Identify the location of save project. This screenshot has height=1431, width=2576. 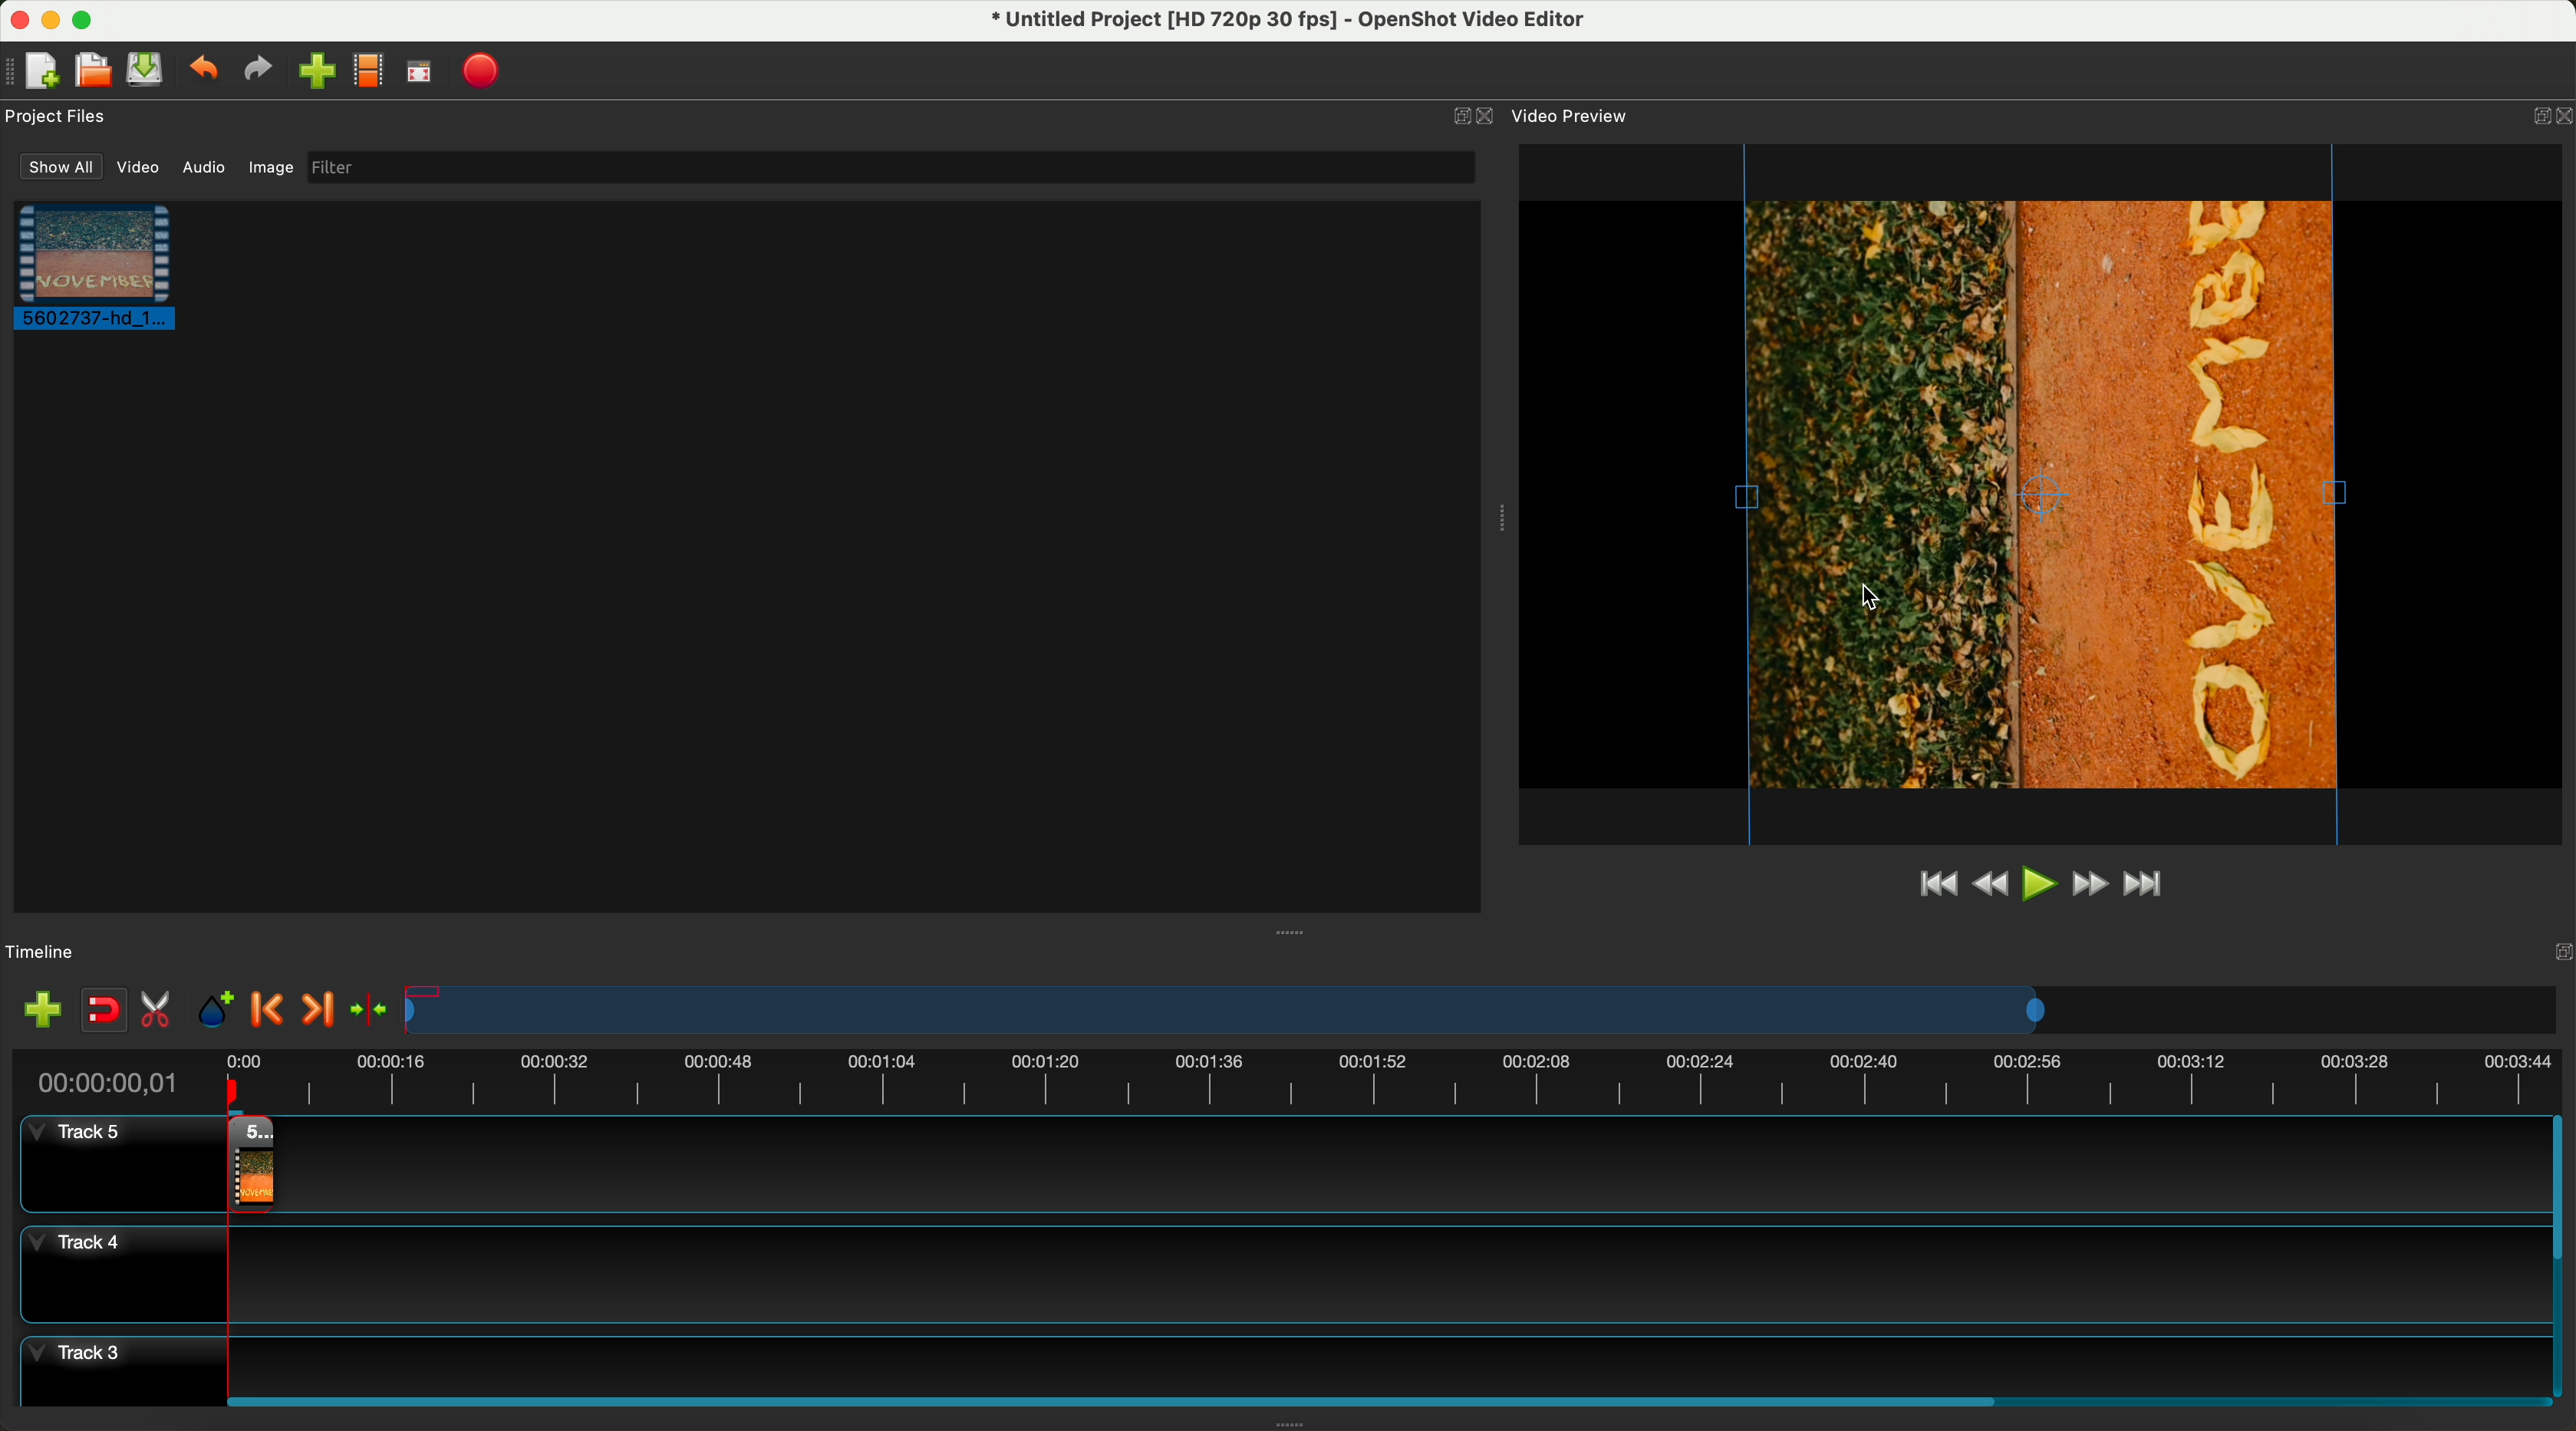
(147, 68).